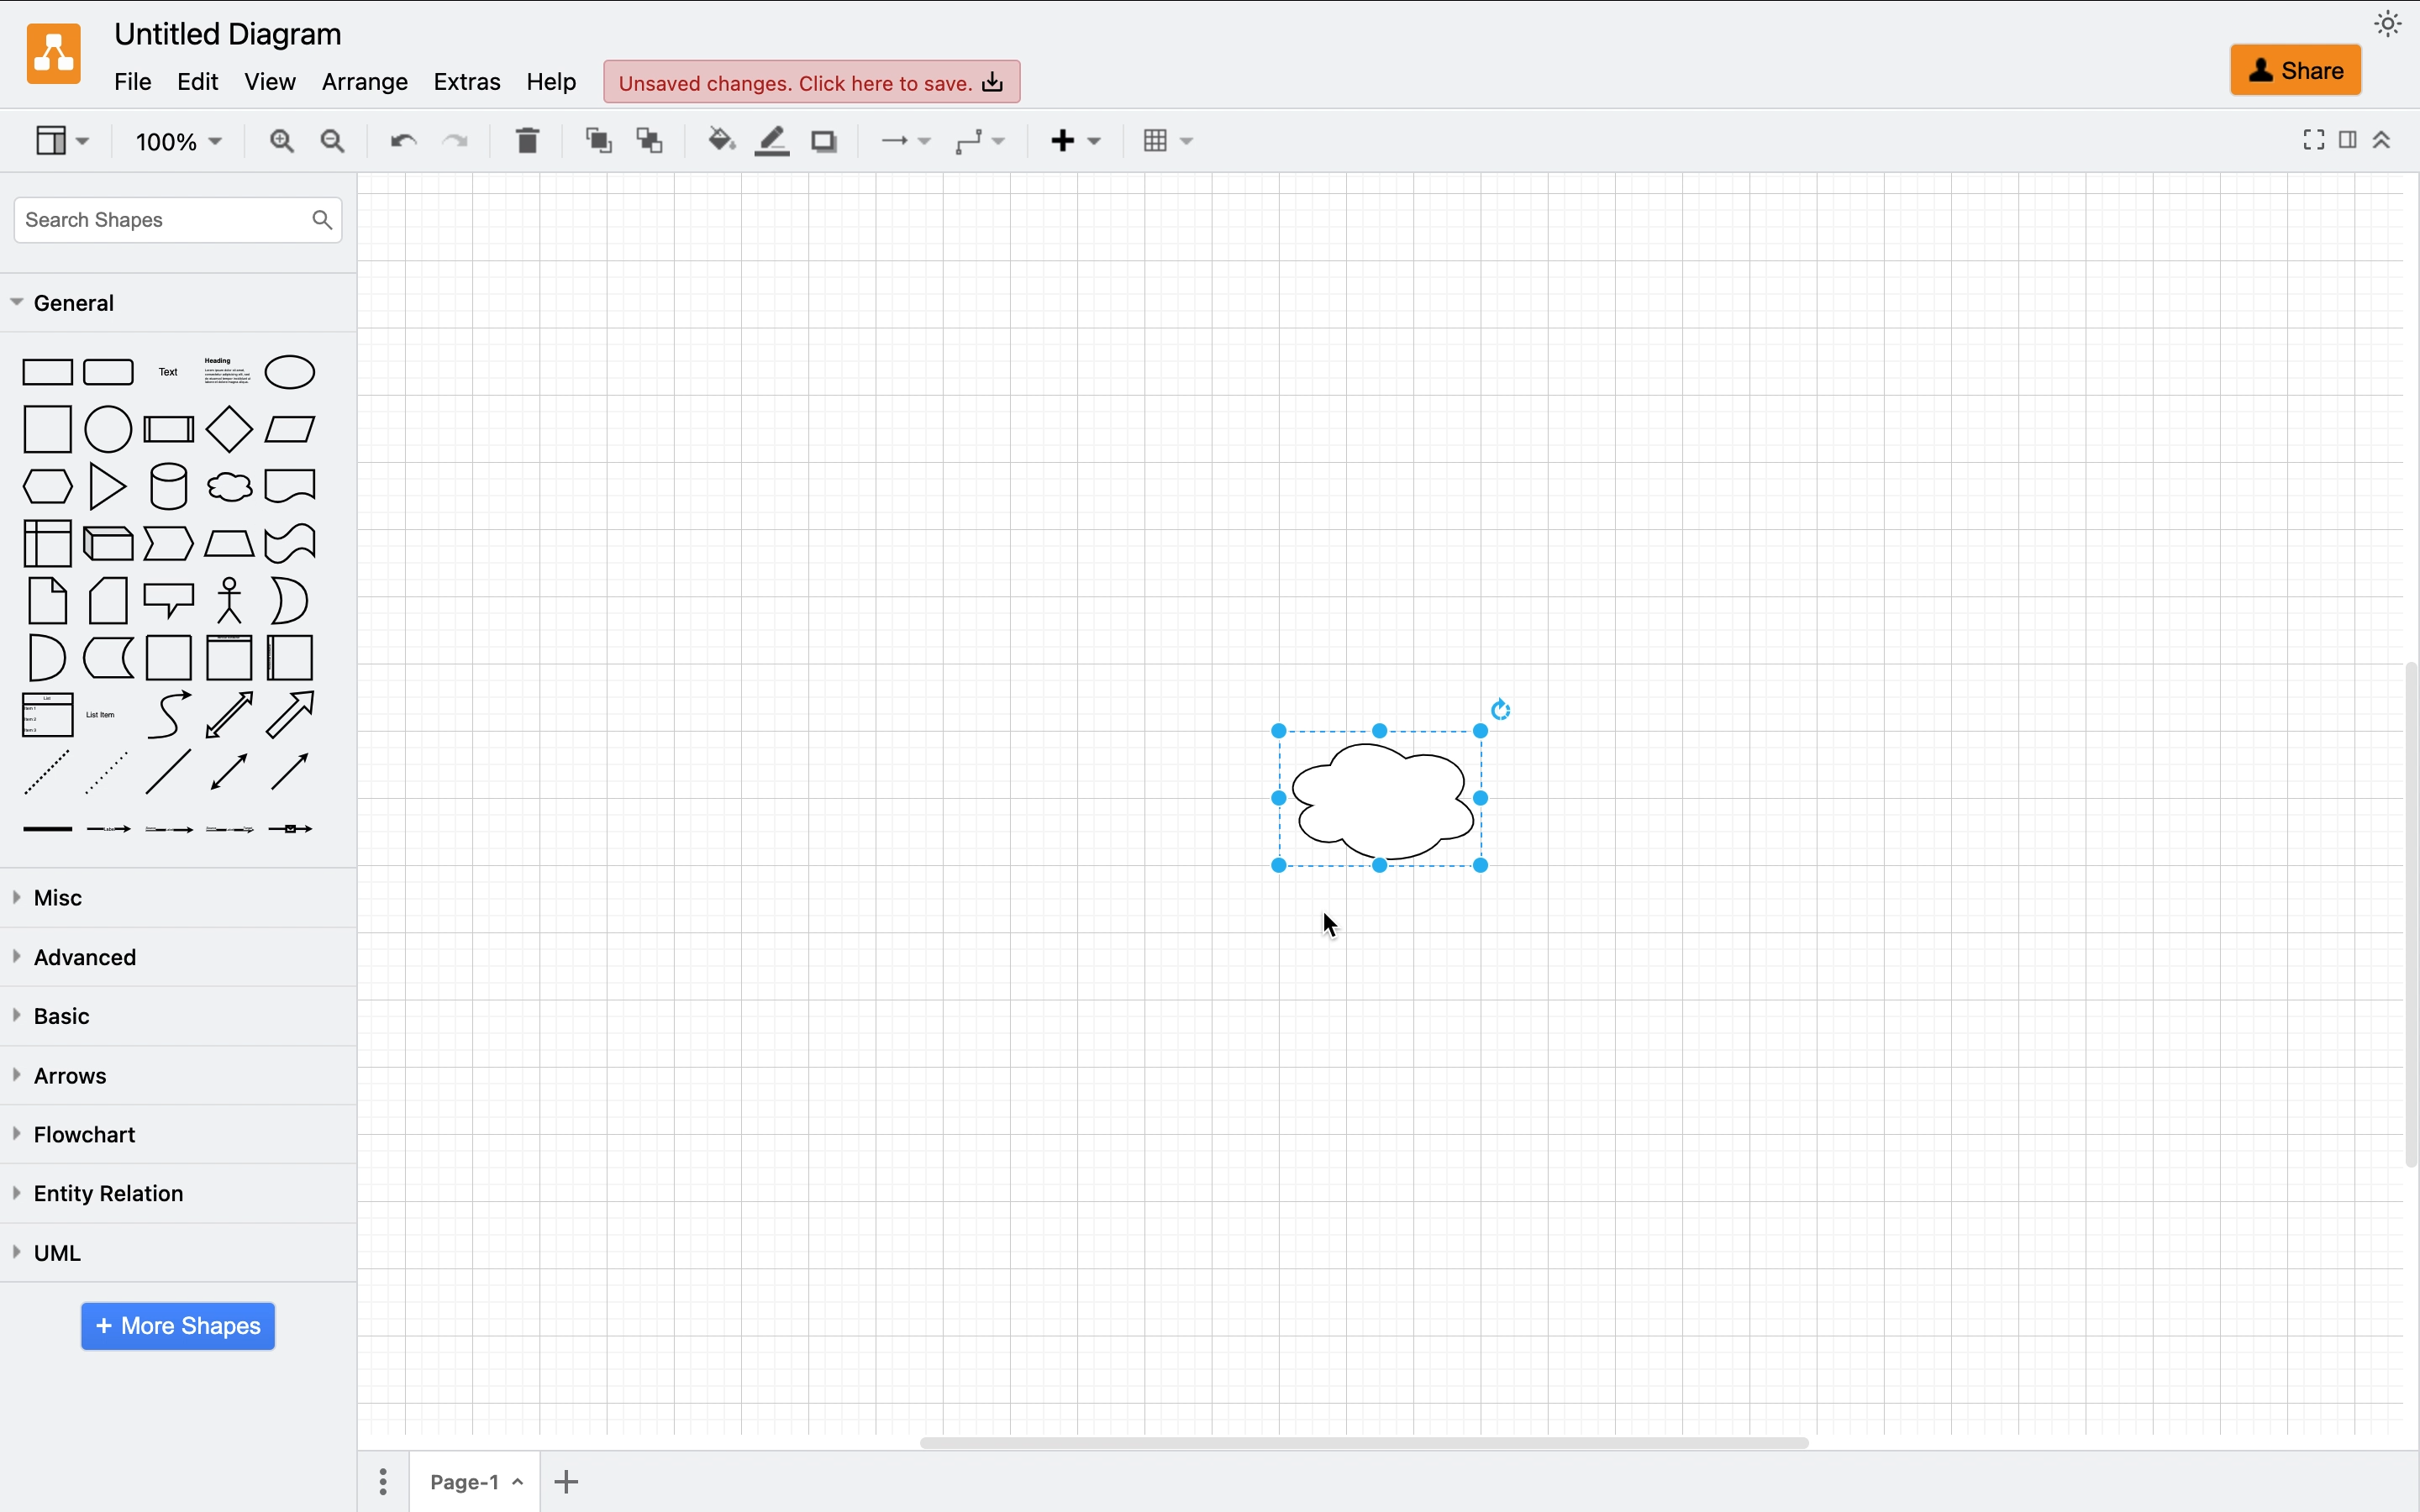  Describe the element at coordinates (108, 768) in the screenshot. I see `dotted line` at that location.